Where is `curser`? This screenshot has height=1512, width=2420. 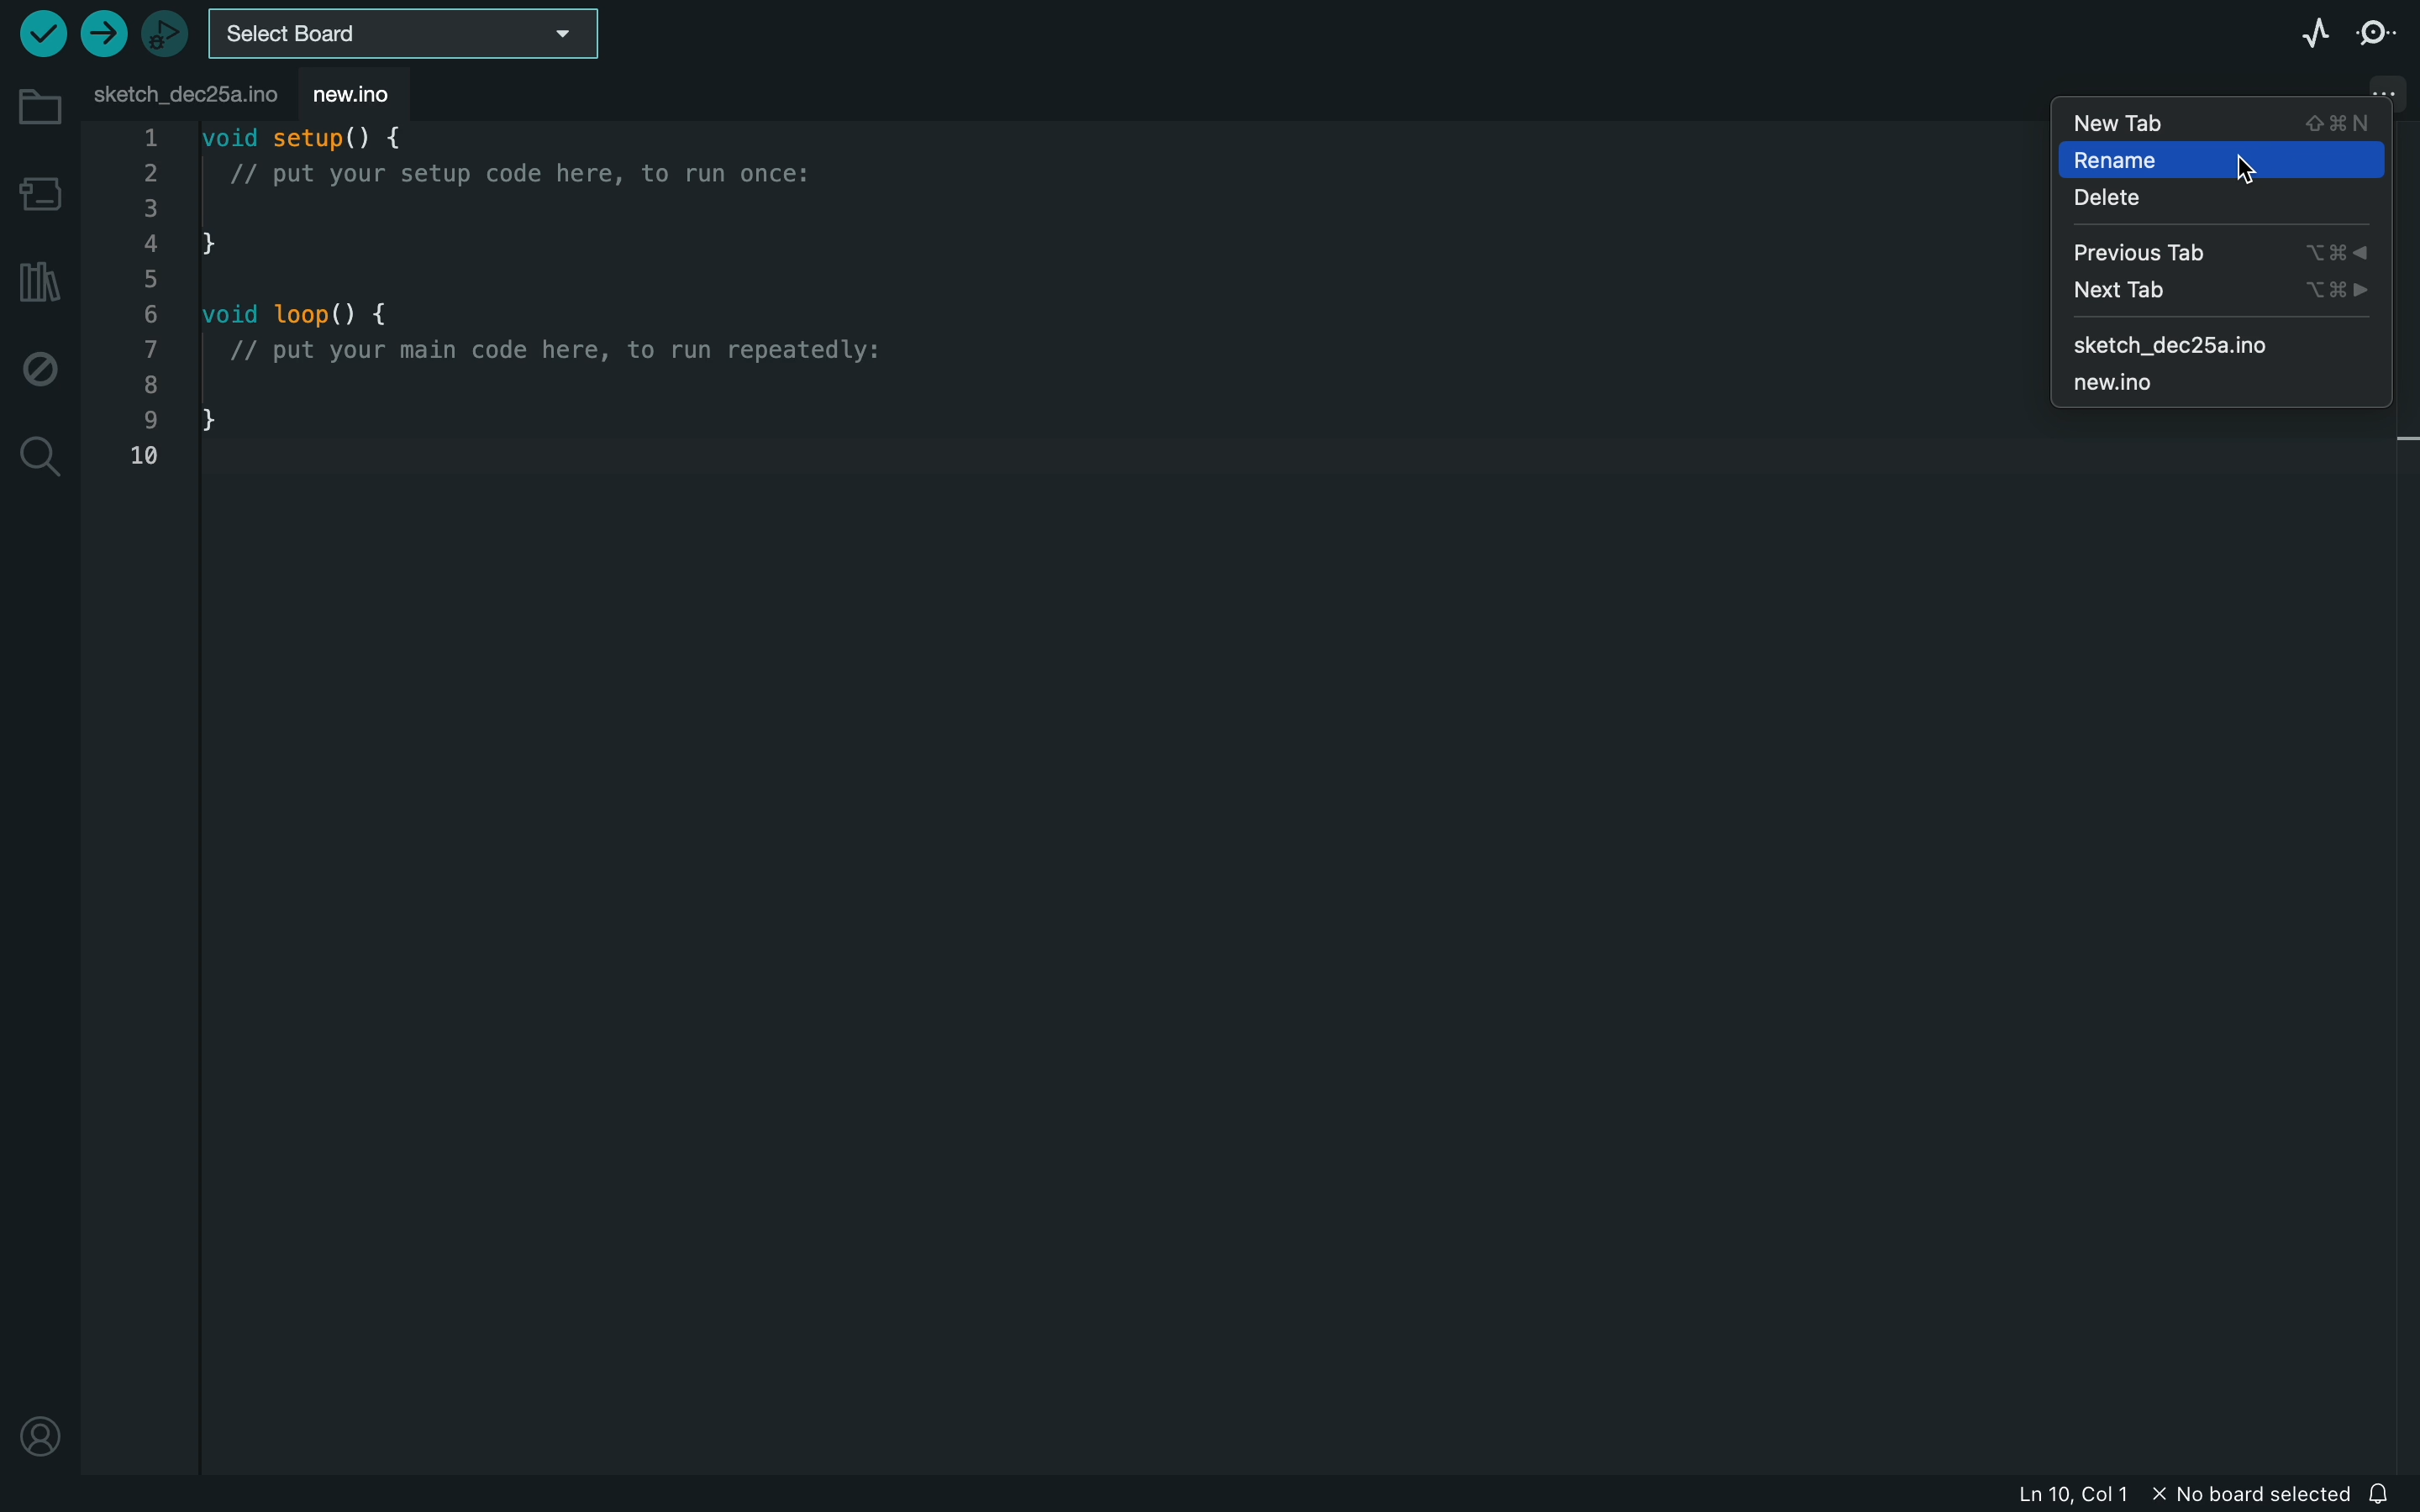 curser is located at coordinates (2242, 166).